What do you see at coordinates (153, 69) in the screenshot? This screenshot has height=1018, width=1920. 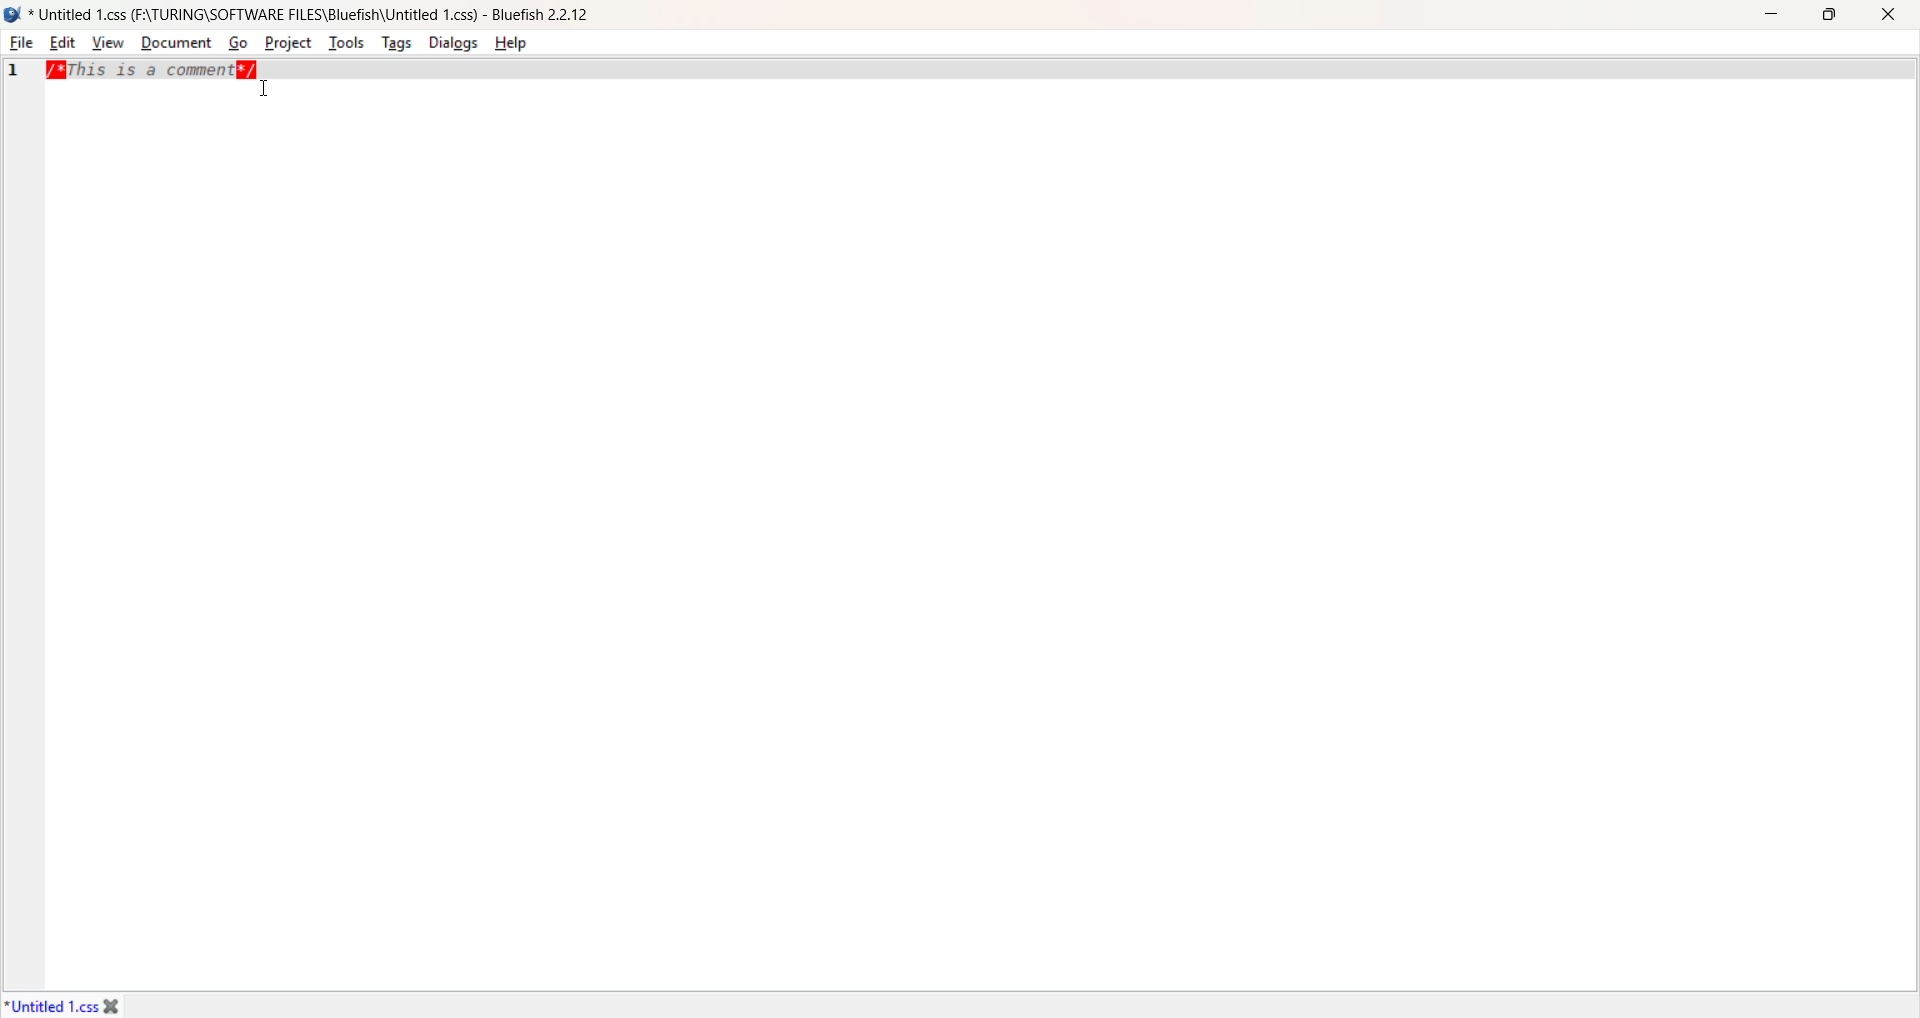 I see `/*This is a comment*/` at bounding box center [153, 69].